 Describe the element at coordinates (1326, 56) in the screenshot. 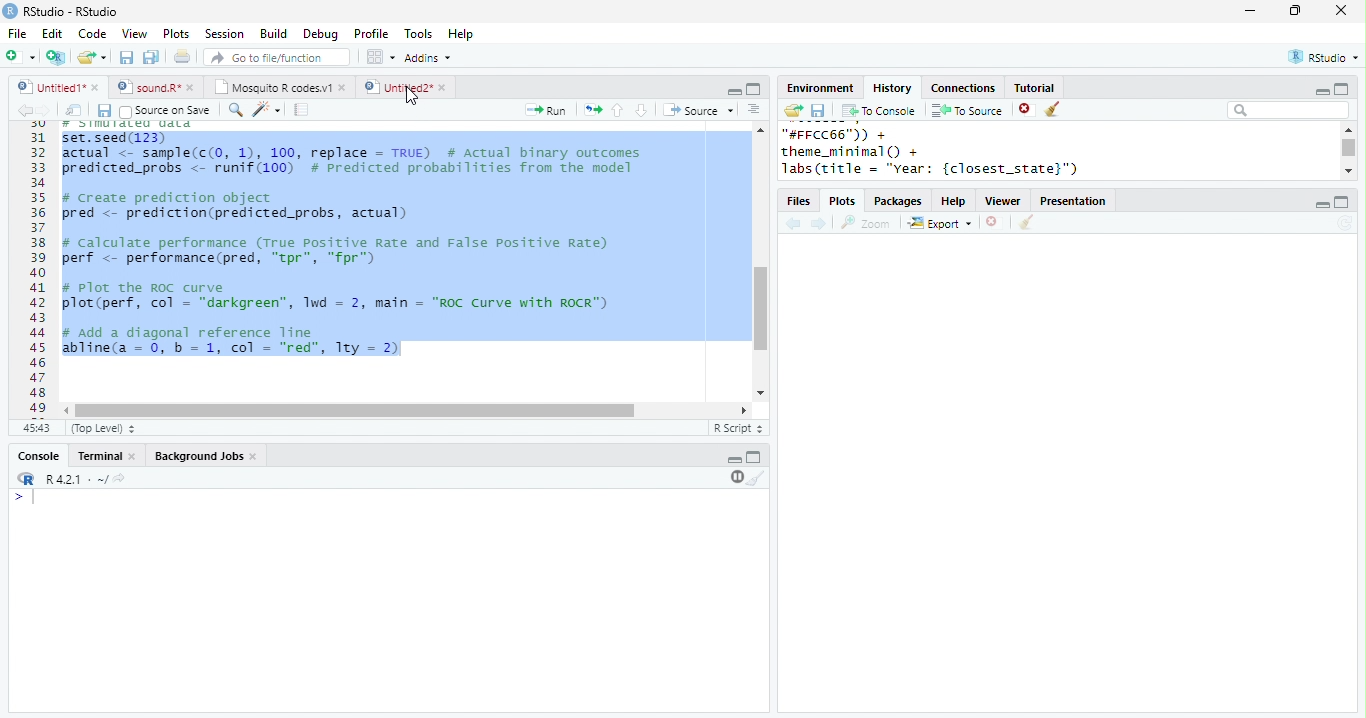

I see `RStudio` at that location.